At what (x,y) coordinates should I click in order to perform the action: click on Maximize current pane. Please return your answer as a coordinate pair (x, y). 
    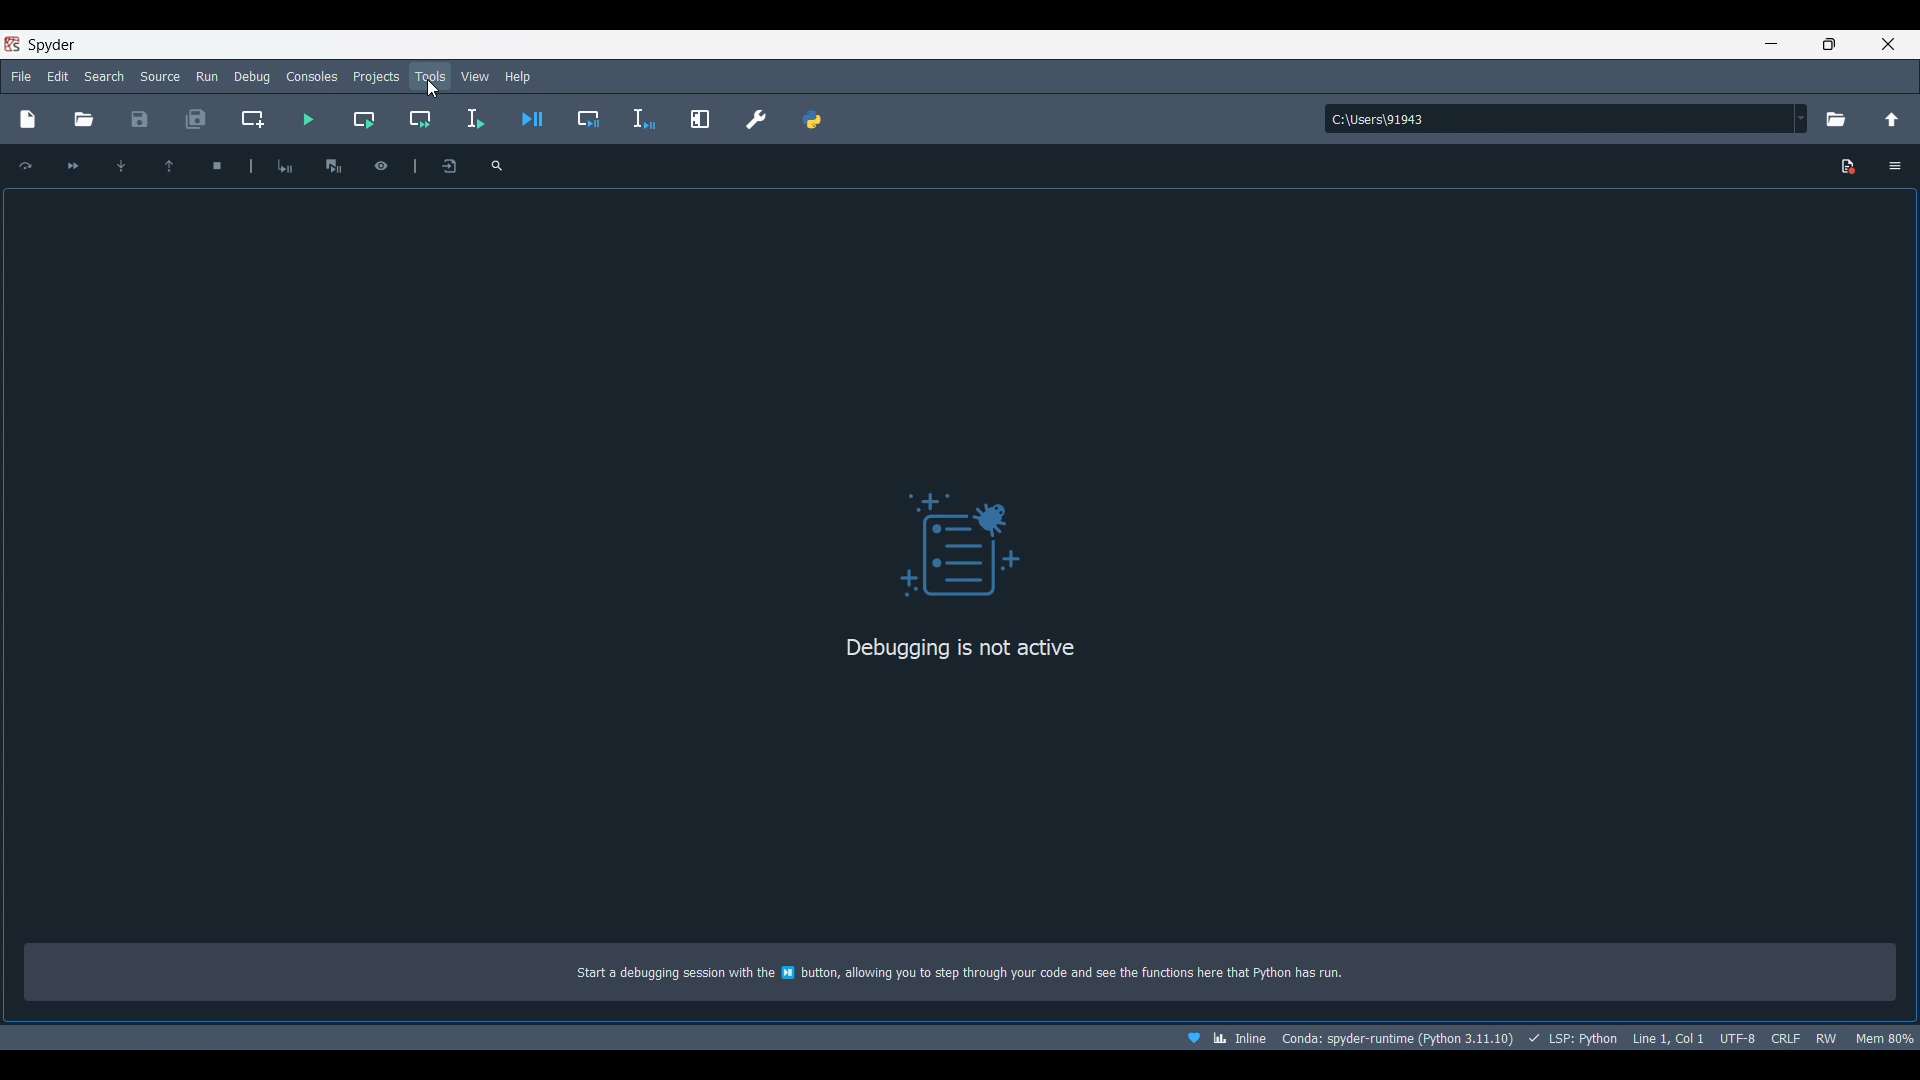
    Looking at the image, I should click on (700, 119).